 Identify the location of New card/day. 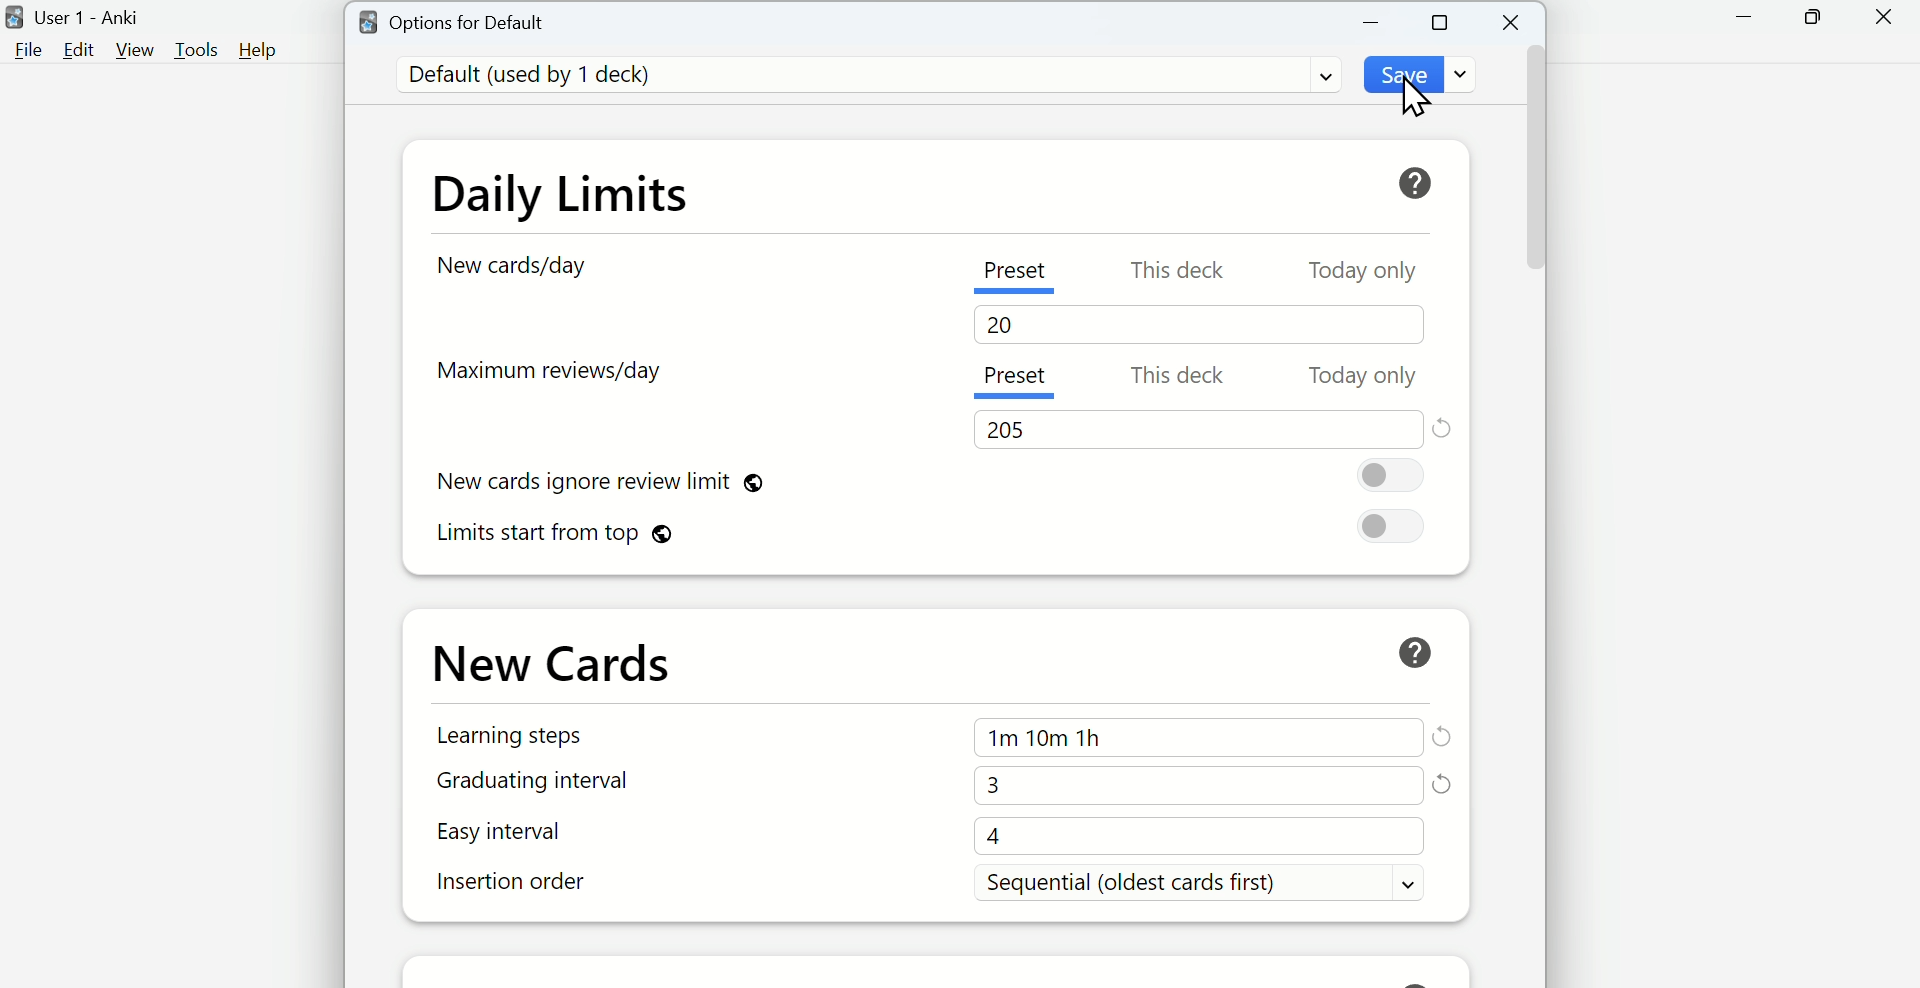
(513, 266).